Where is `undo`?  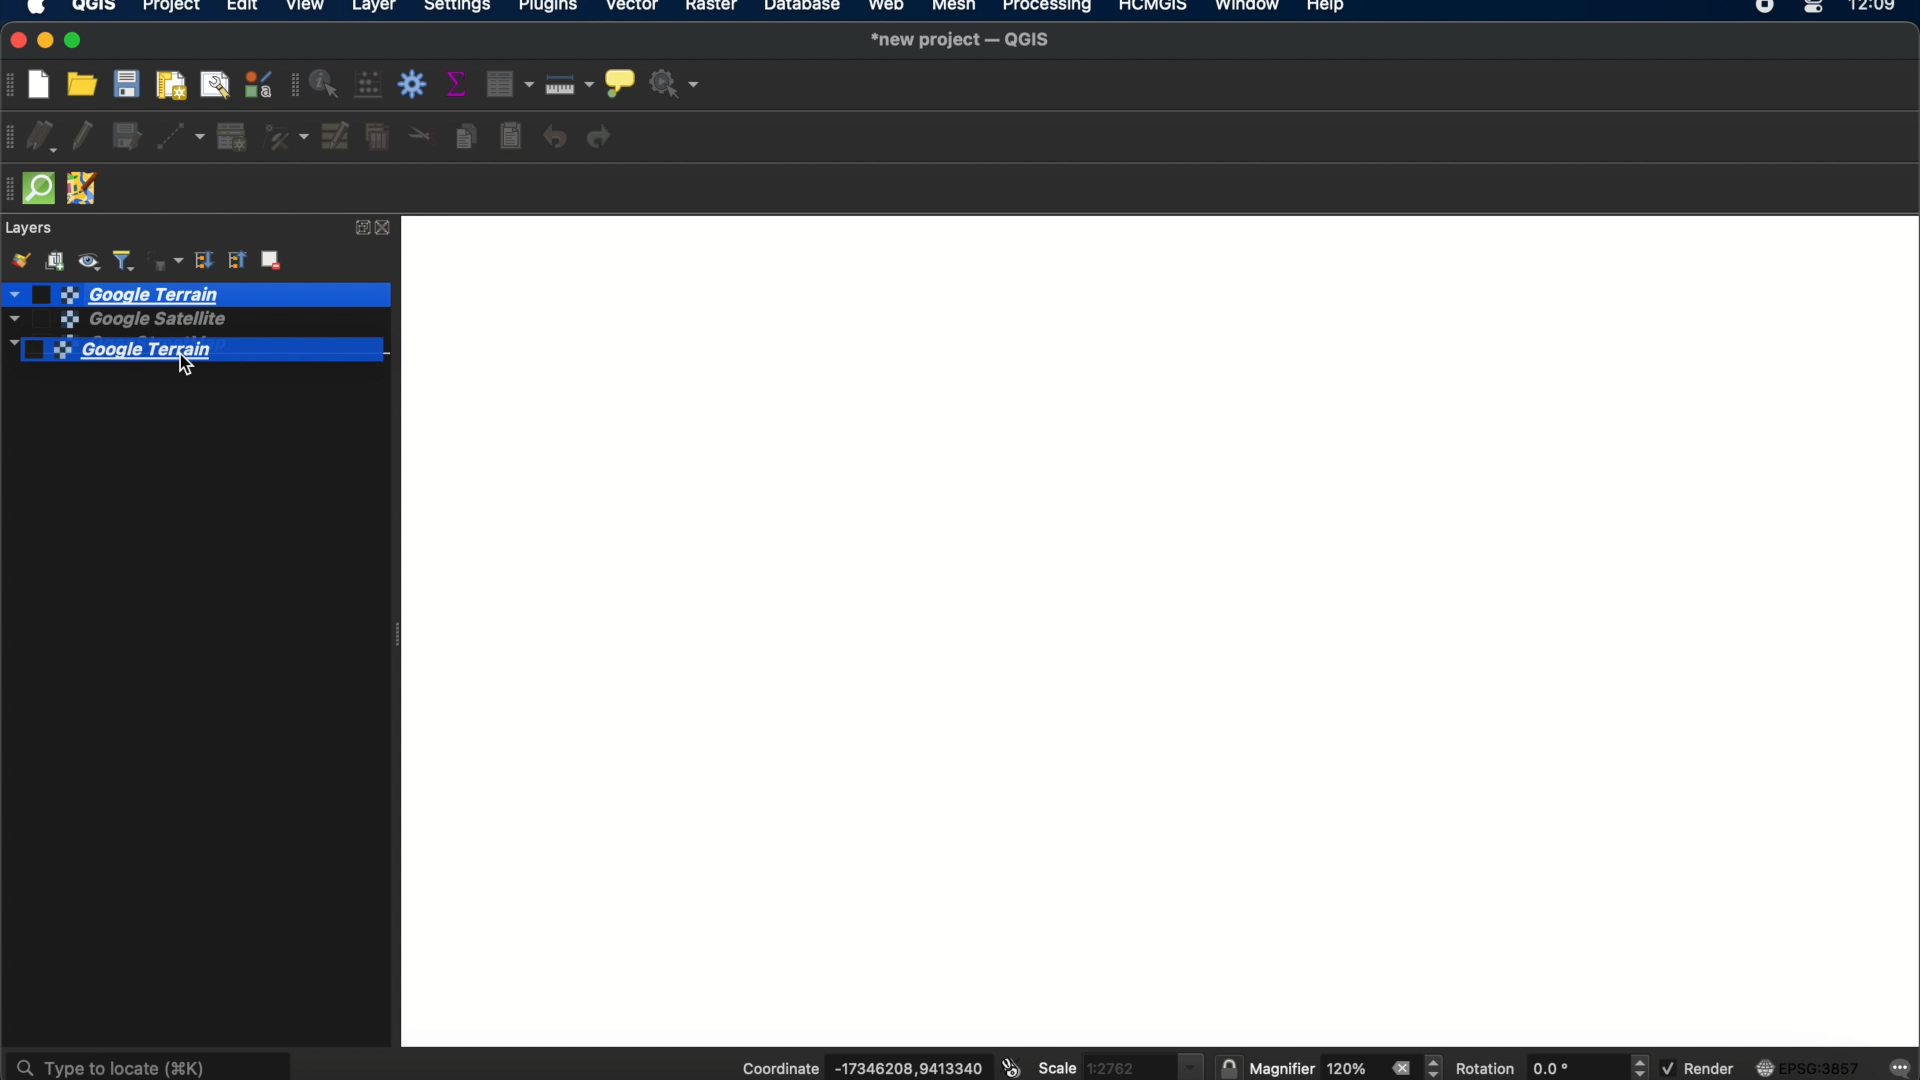 undo is located at coordinates (555, 138).